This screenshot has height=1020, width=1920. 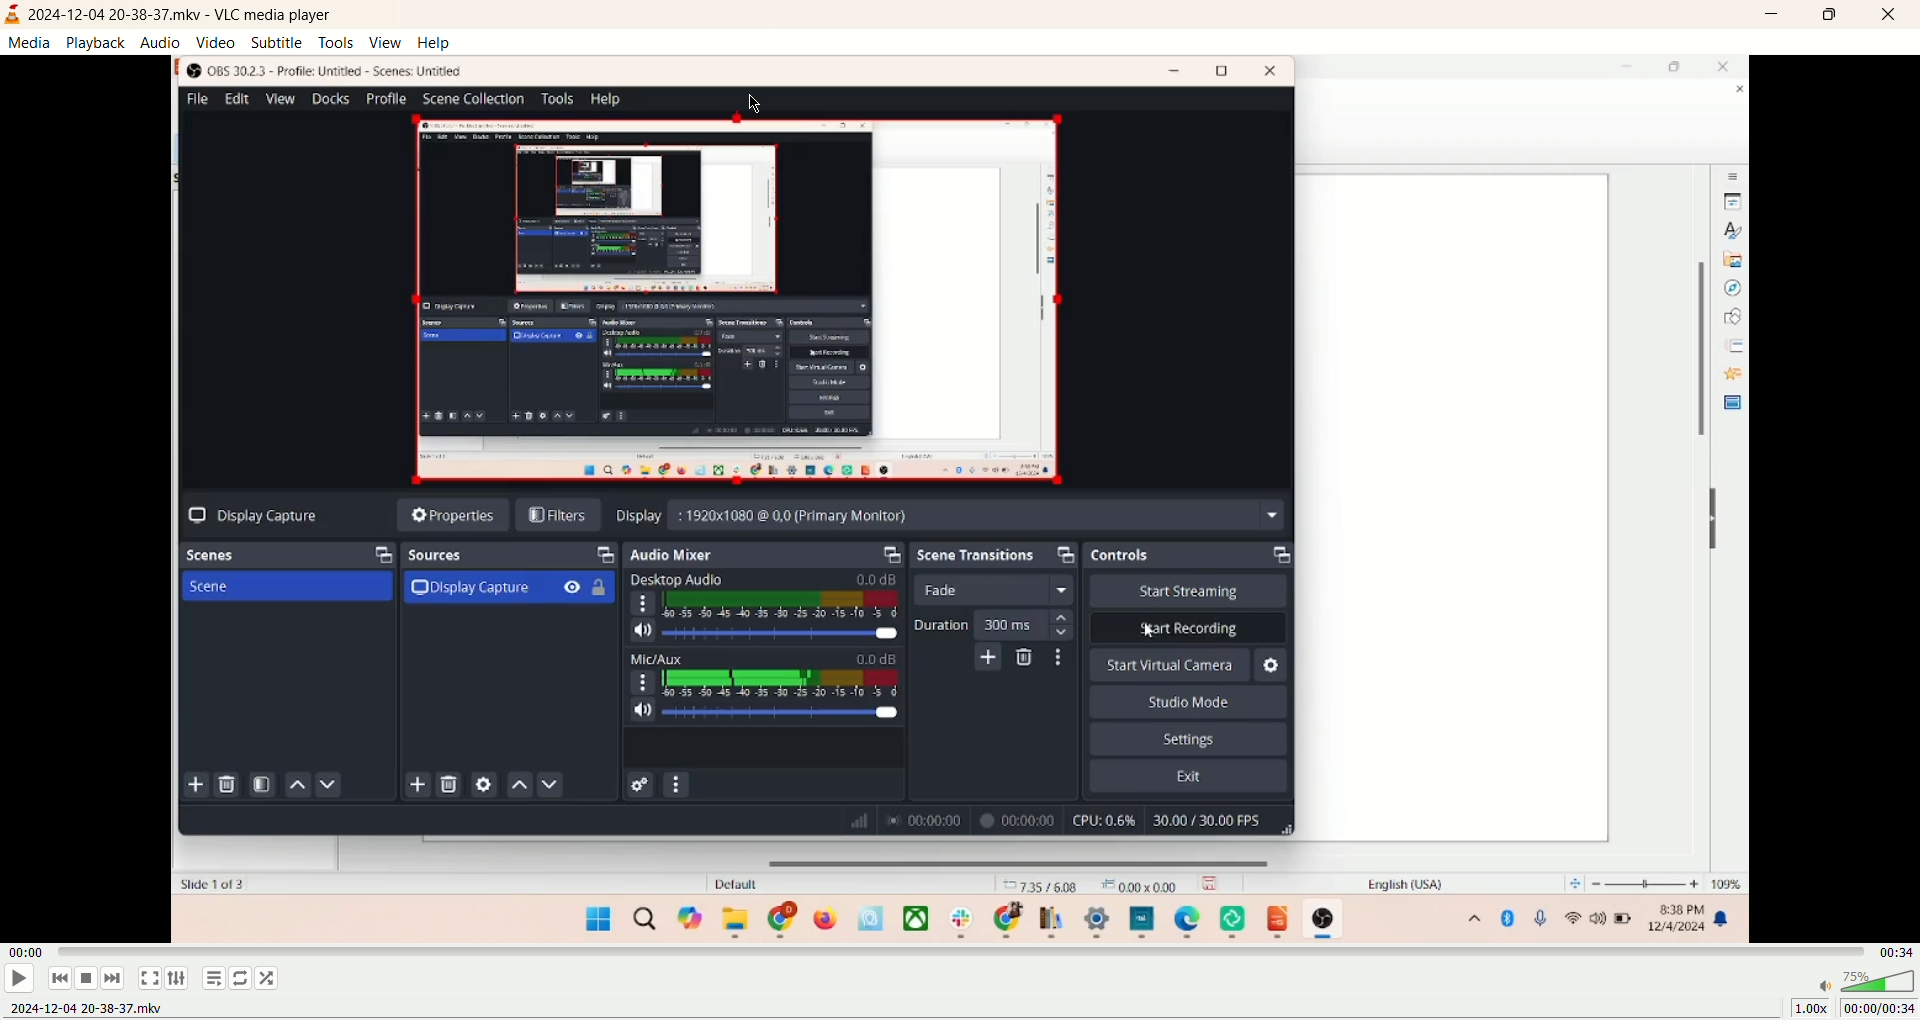 I want to click on playlist, so click(x=211, y=978).